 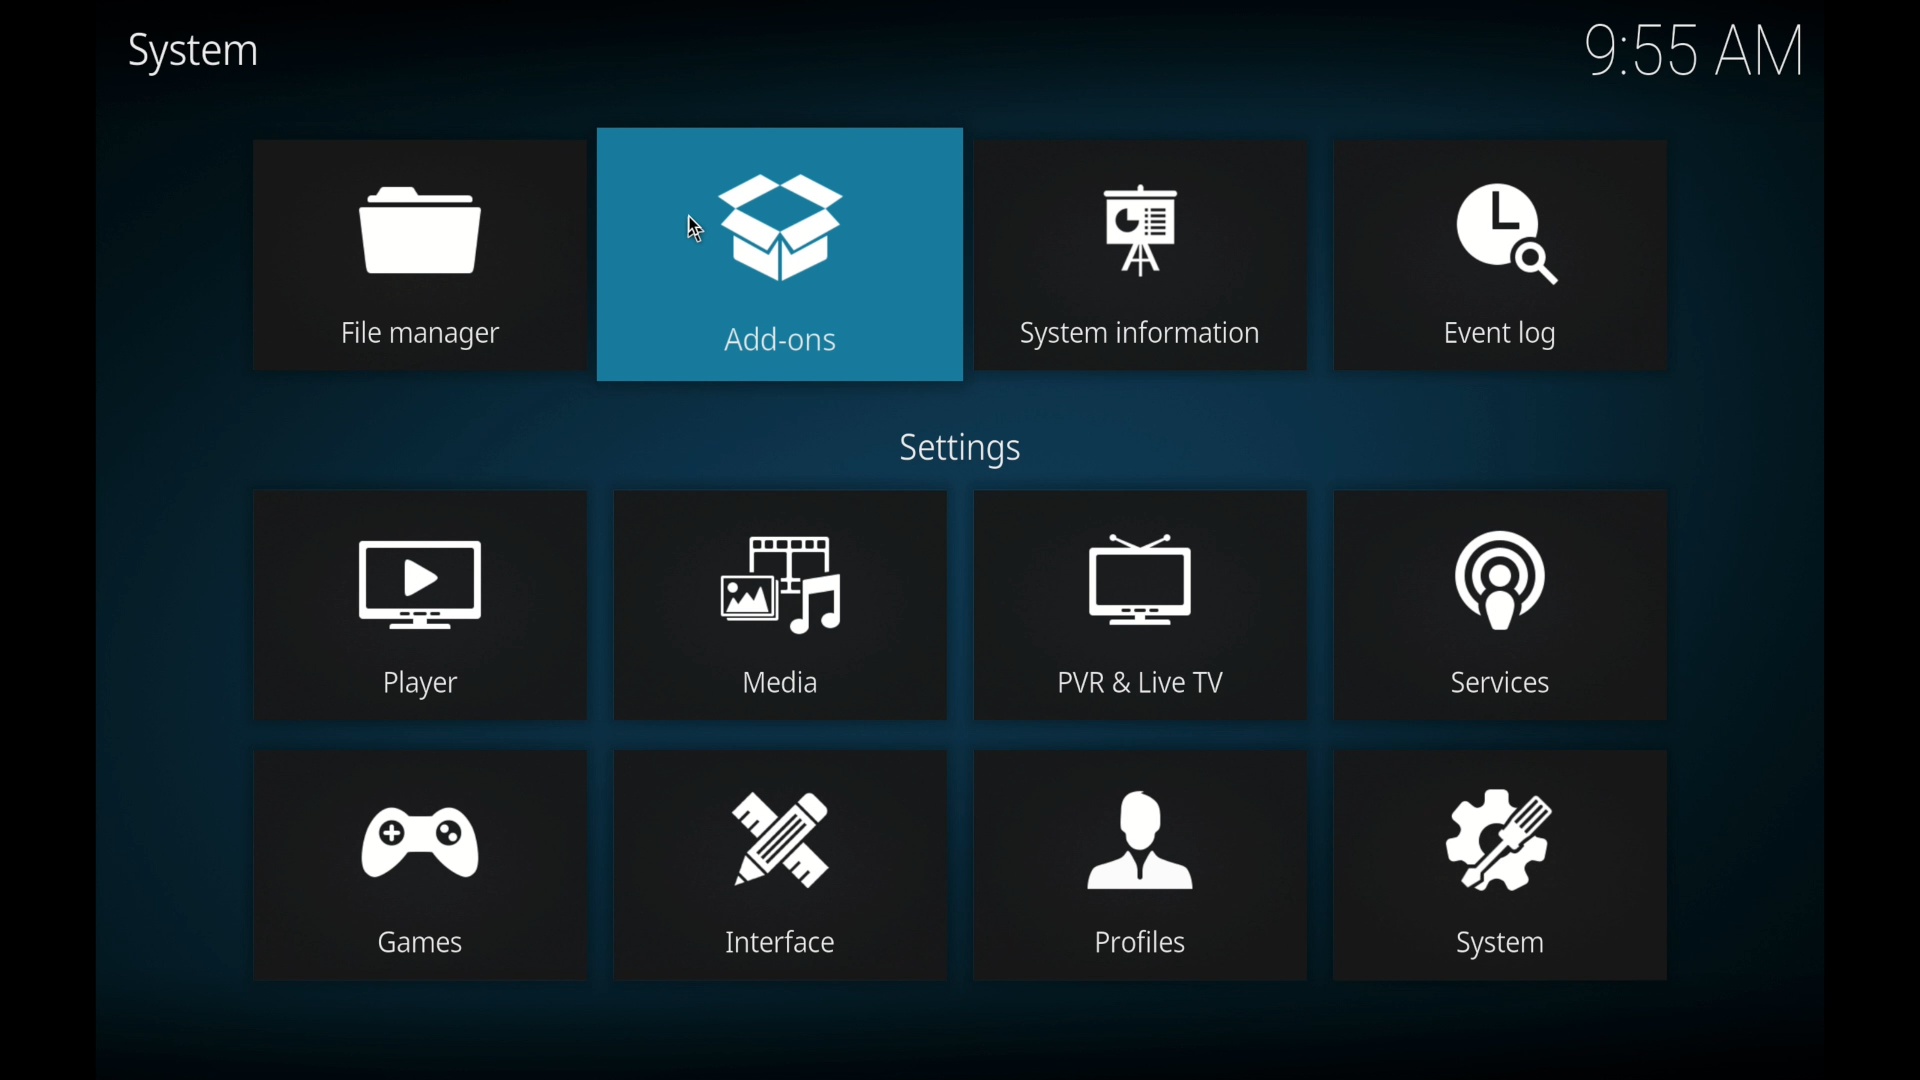 I want to click on Cursor, so click(x=695, y=230).